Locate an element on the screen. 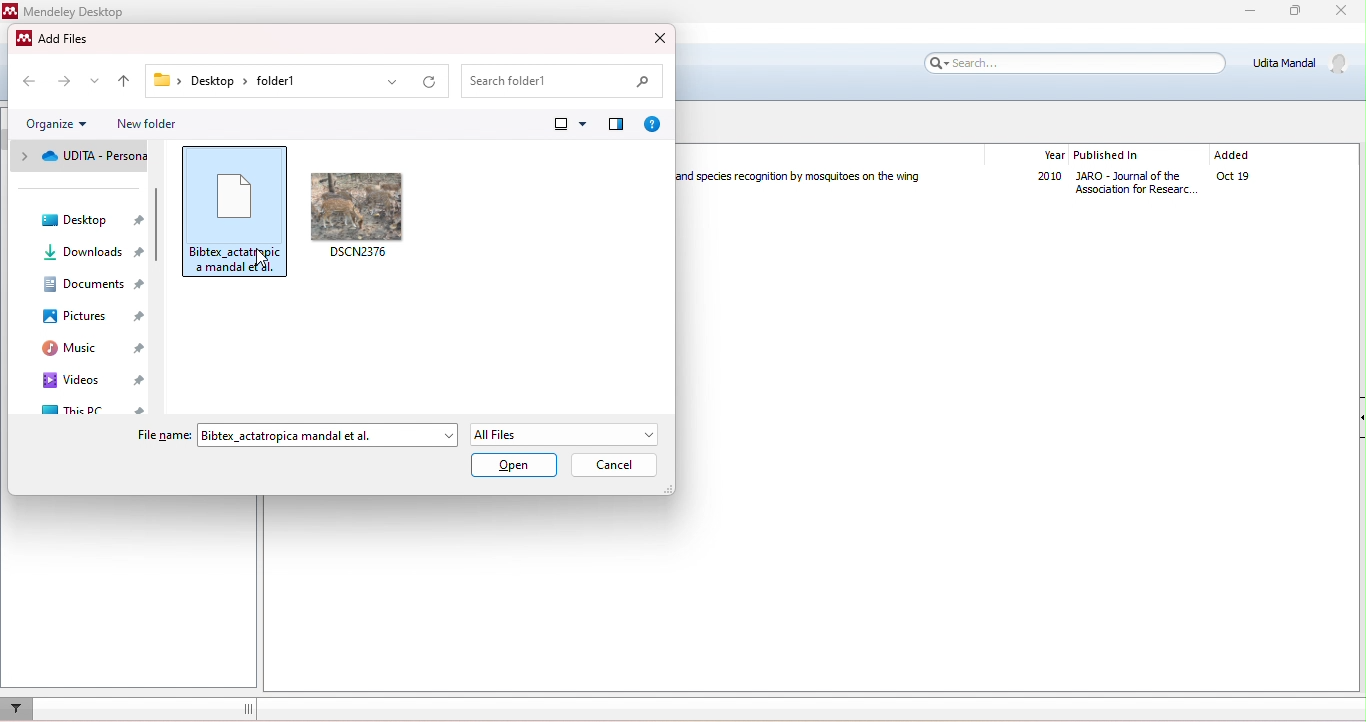 The image size is (1366, 722). Add Files is located at coordinates (63, 38).